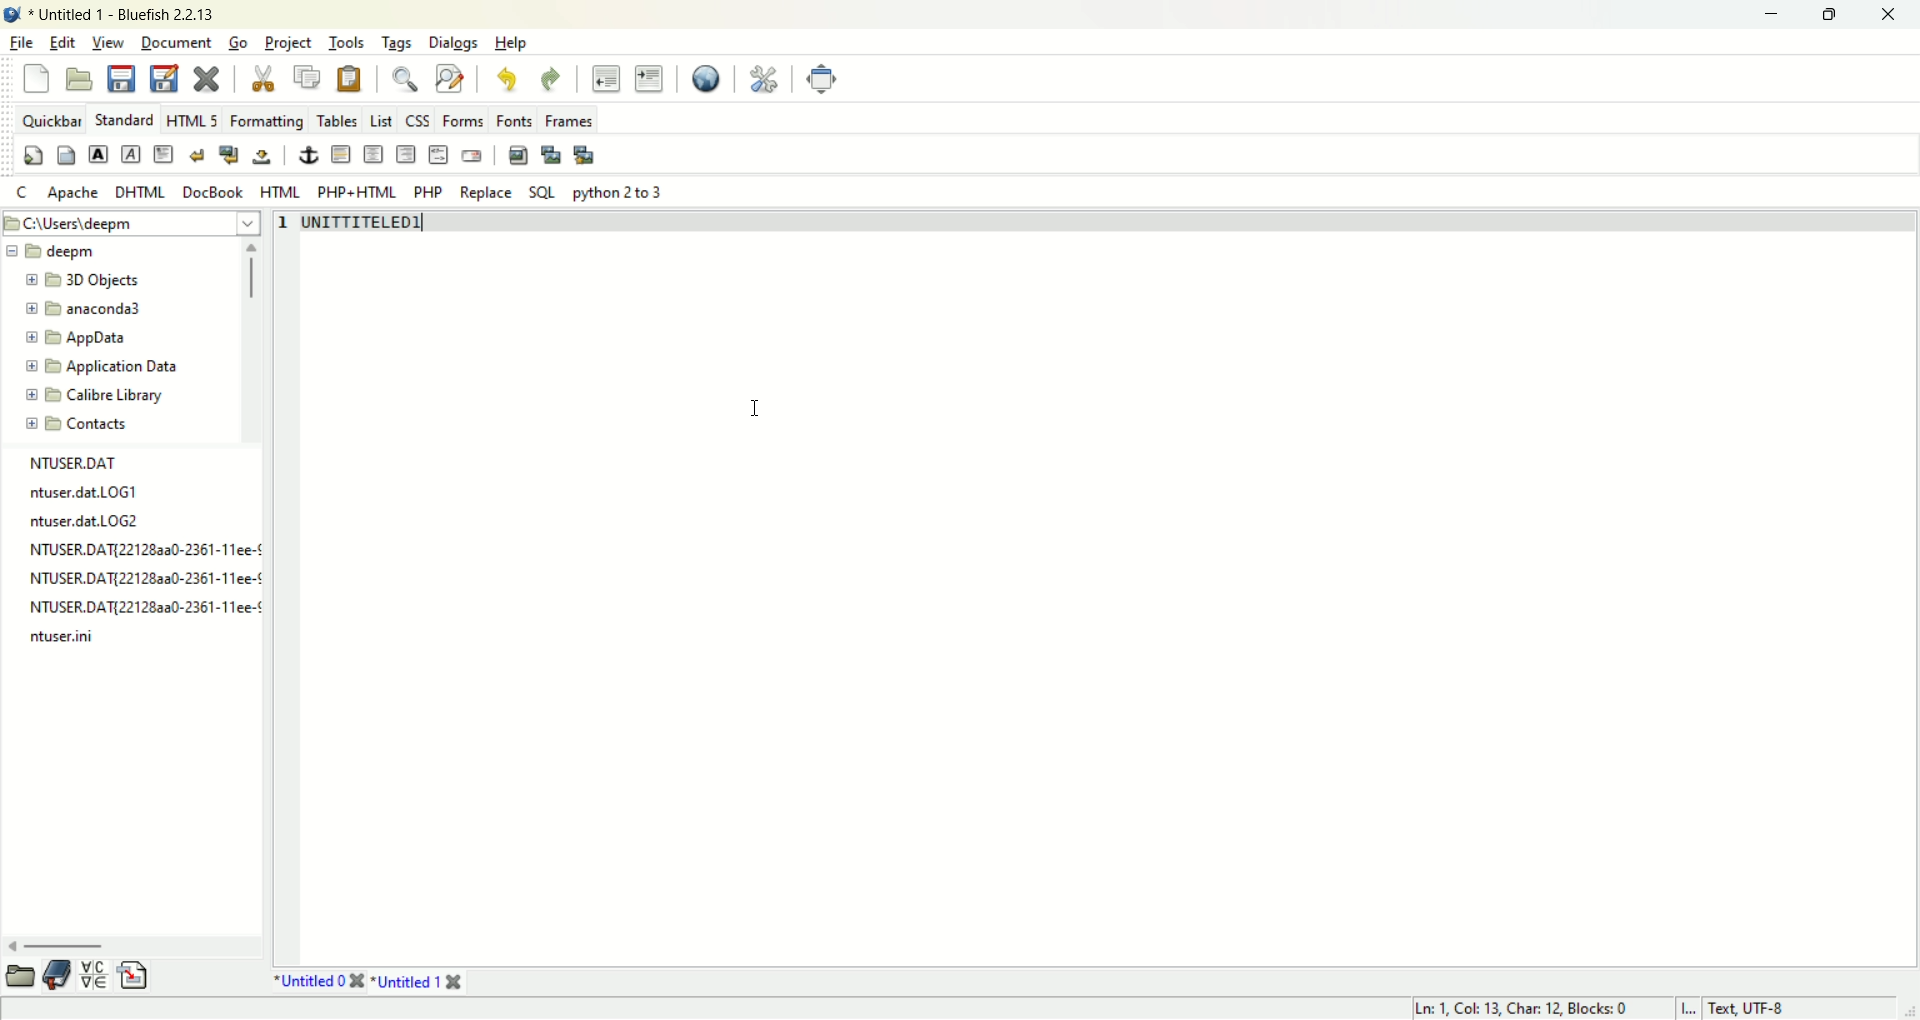 The width and height of the screenshot is (1920, 1020). I want to click on PHP+HTML, so click(358, 192).